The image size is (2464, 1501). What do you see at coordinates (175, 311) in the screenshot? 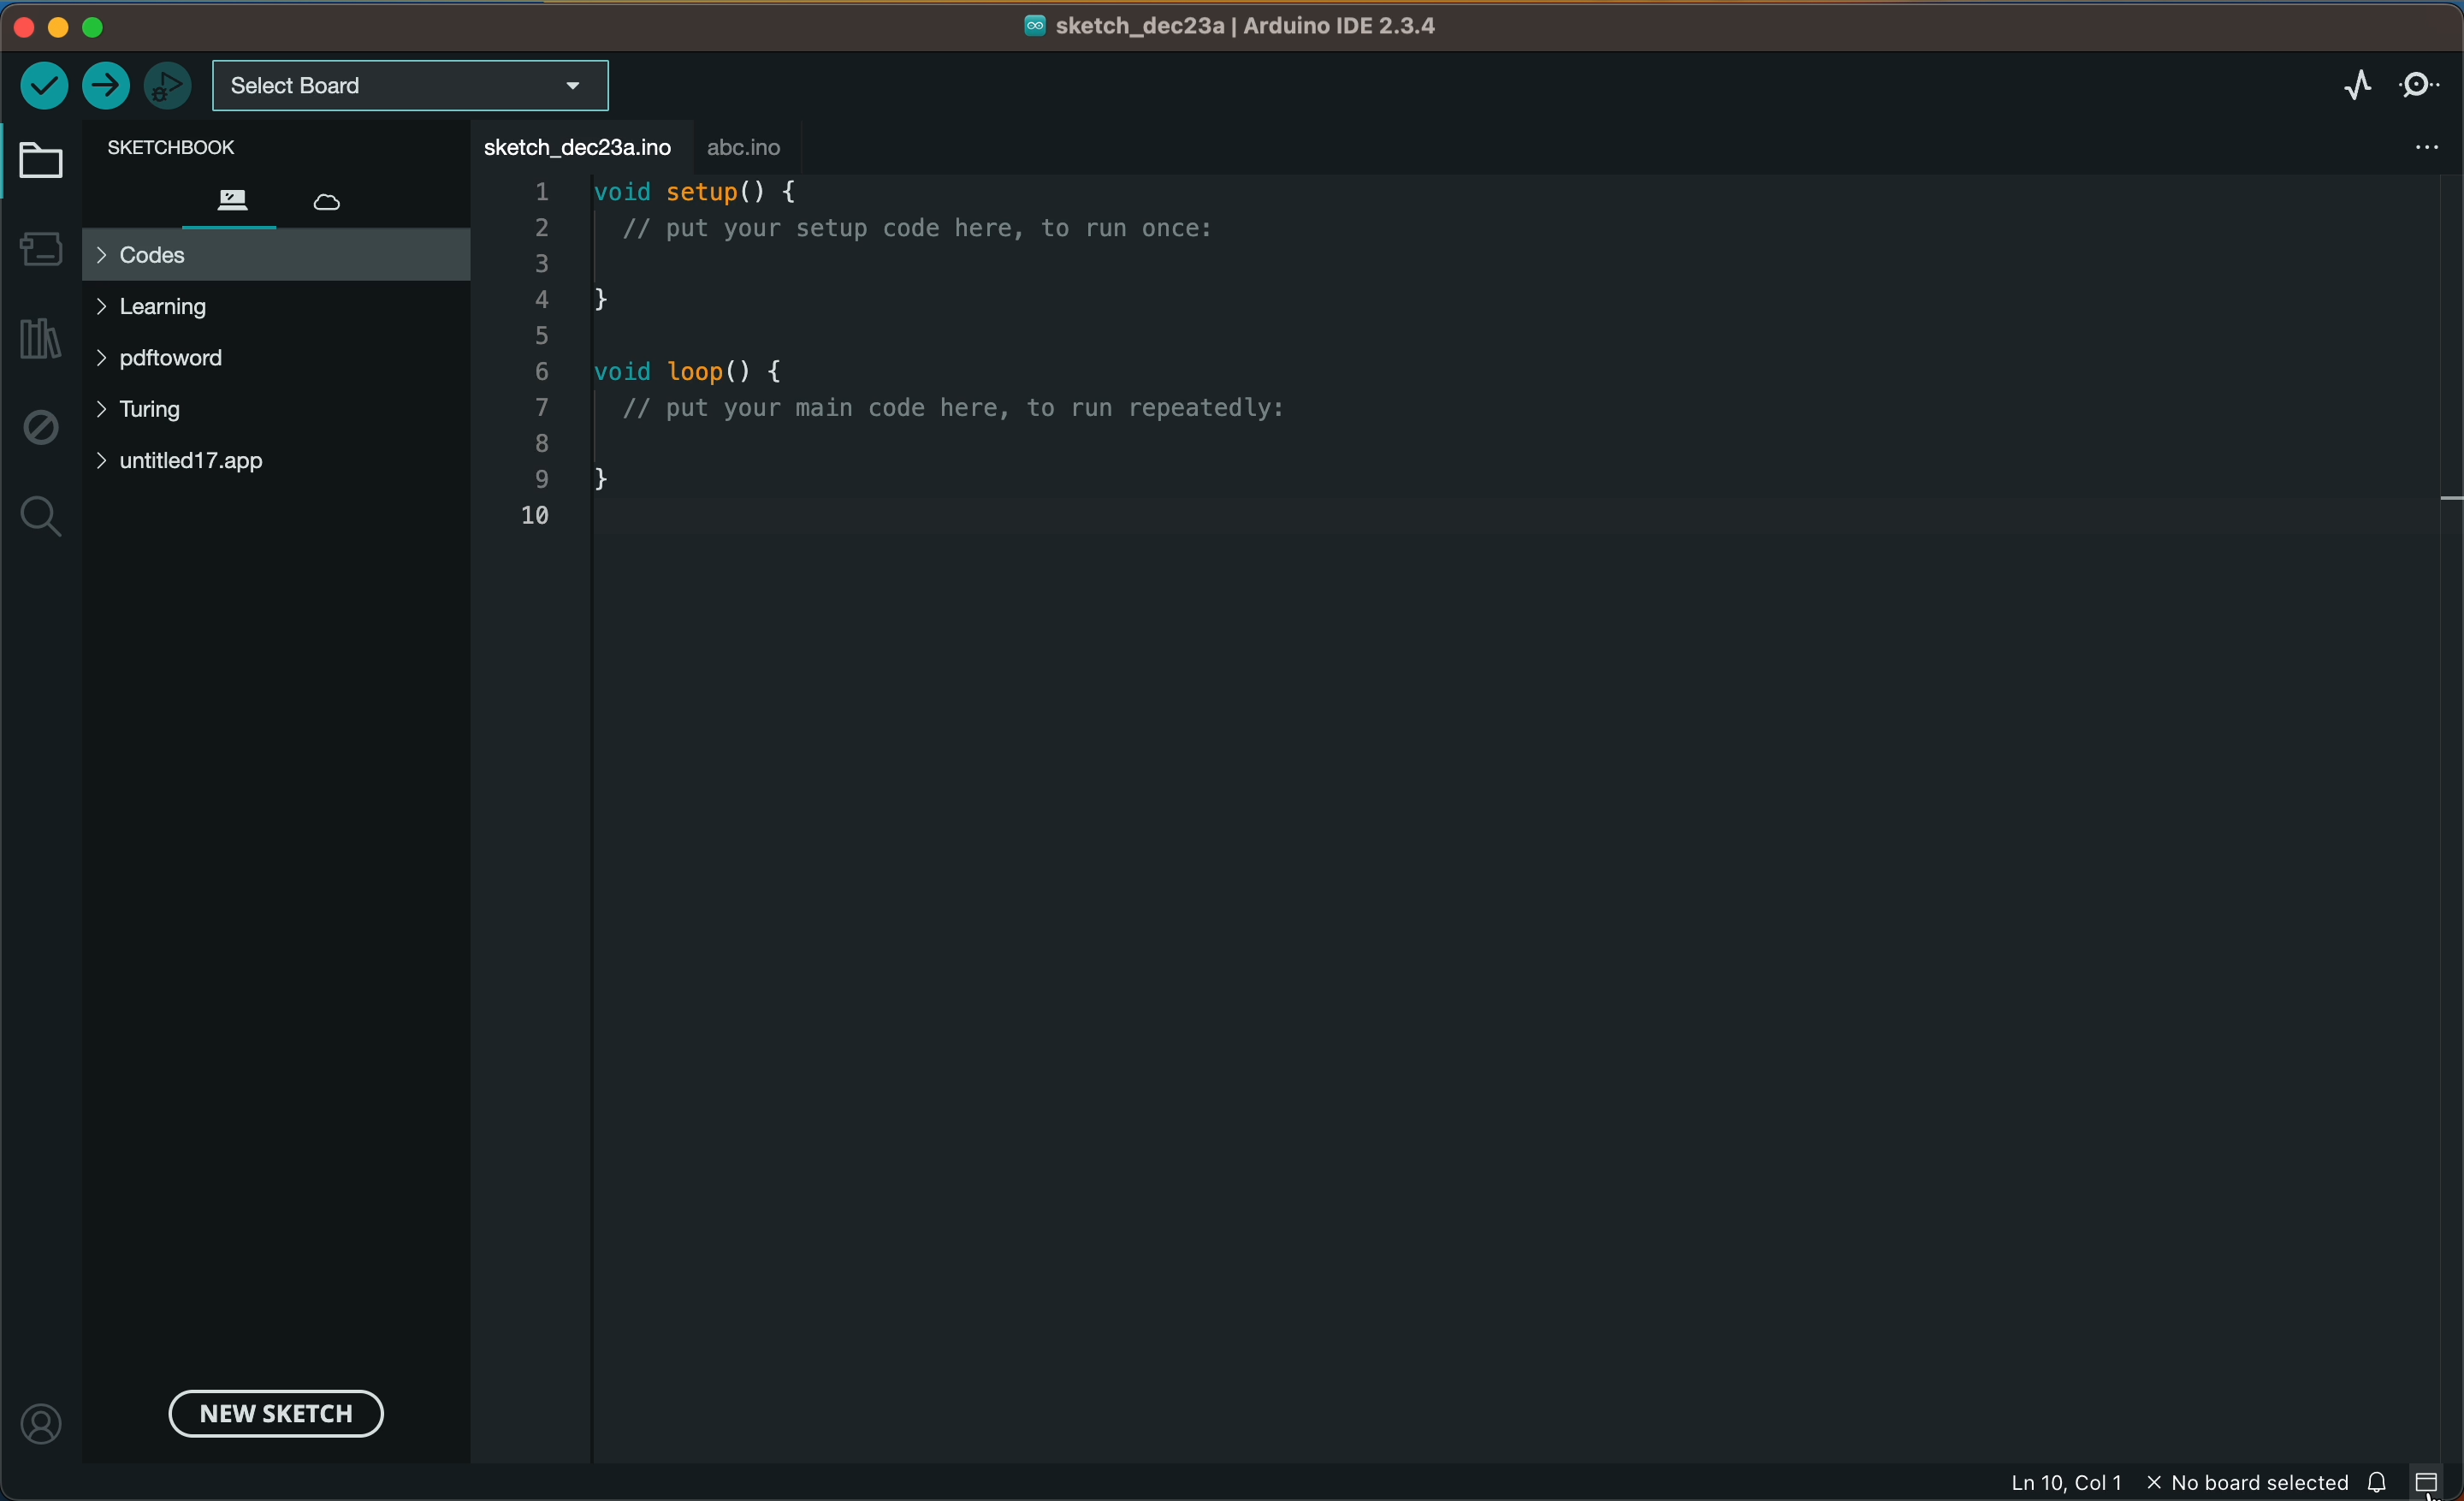
I see `learnings` at bounding box center [175, 311].